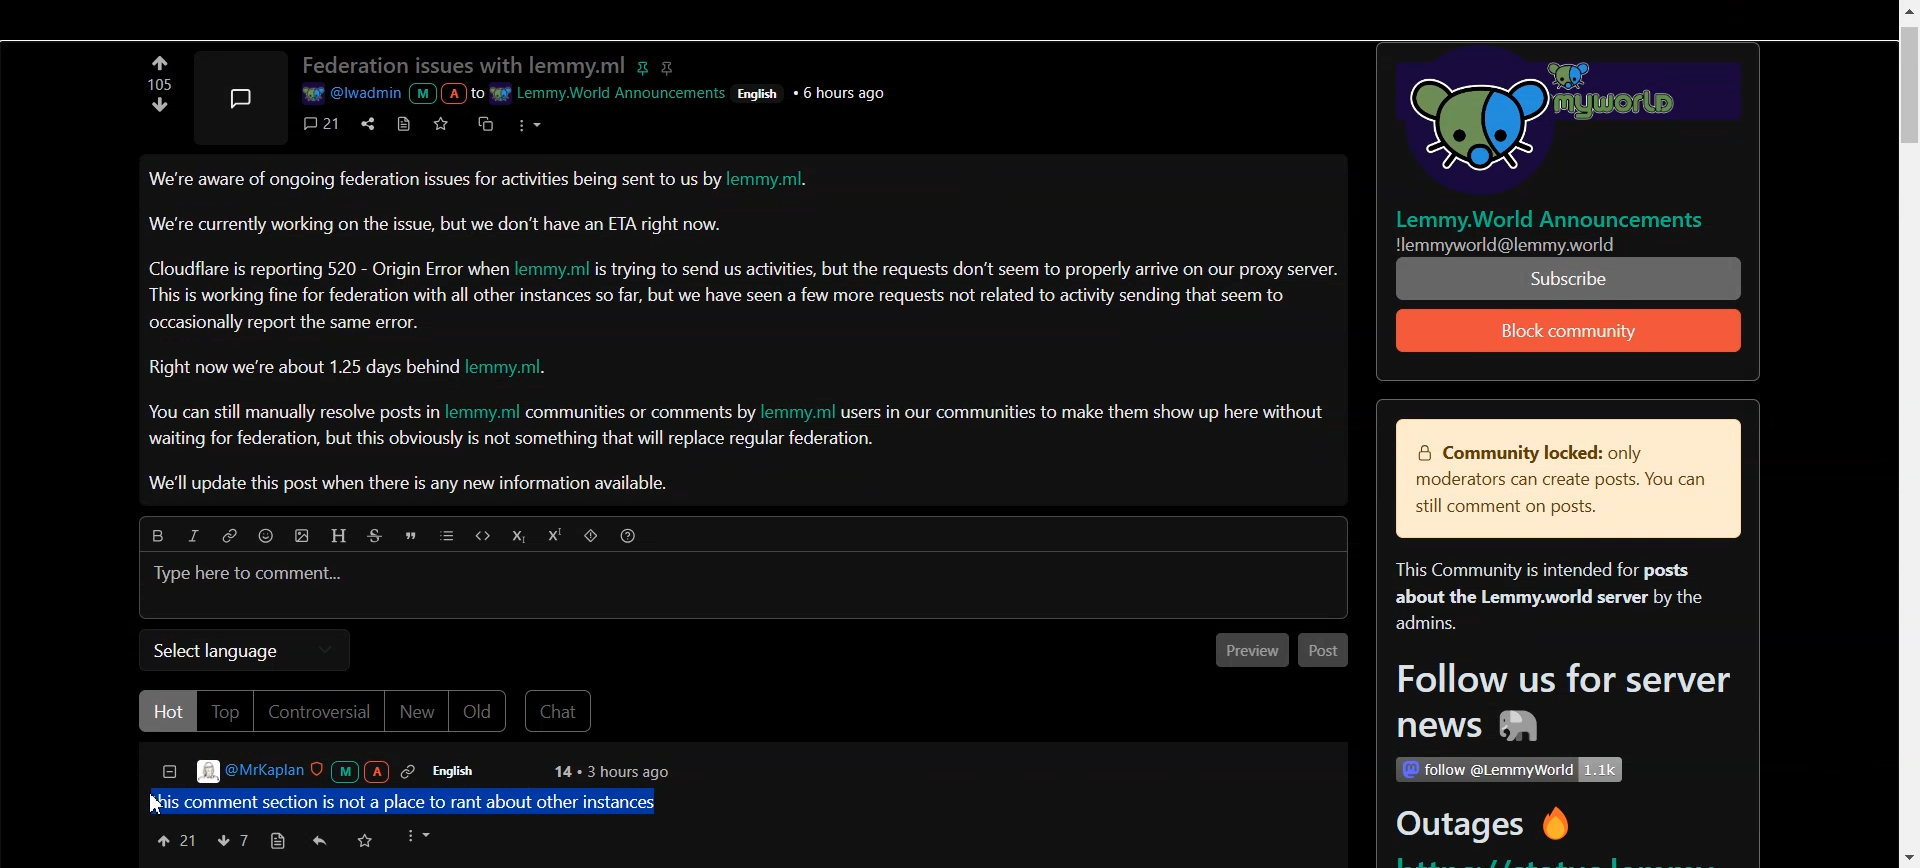 This screenshot has height=868, width=1920. Describe the element at coordinates (341, 535) in the screenshot. I see `Header` at that location.